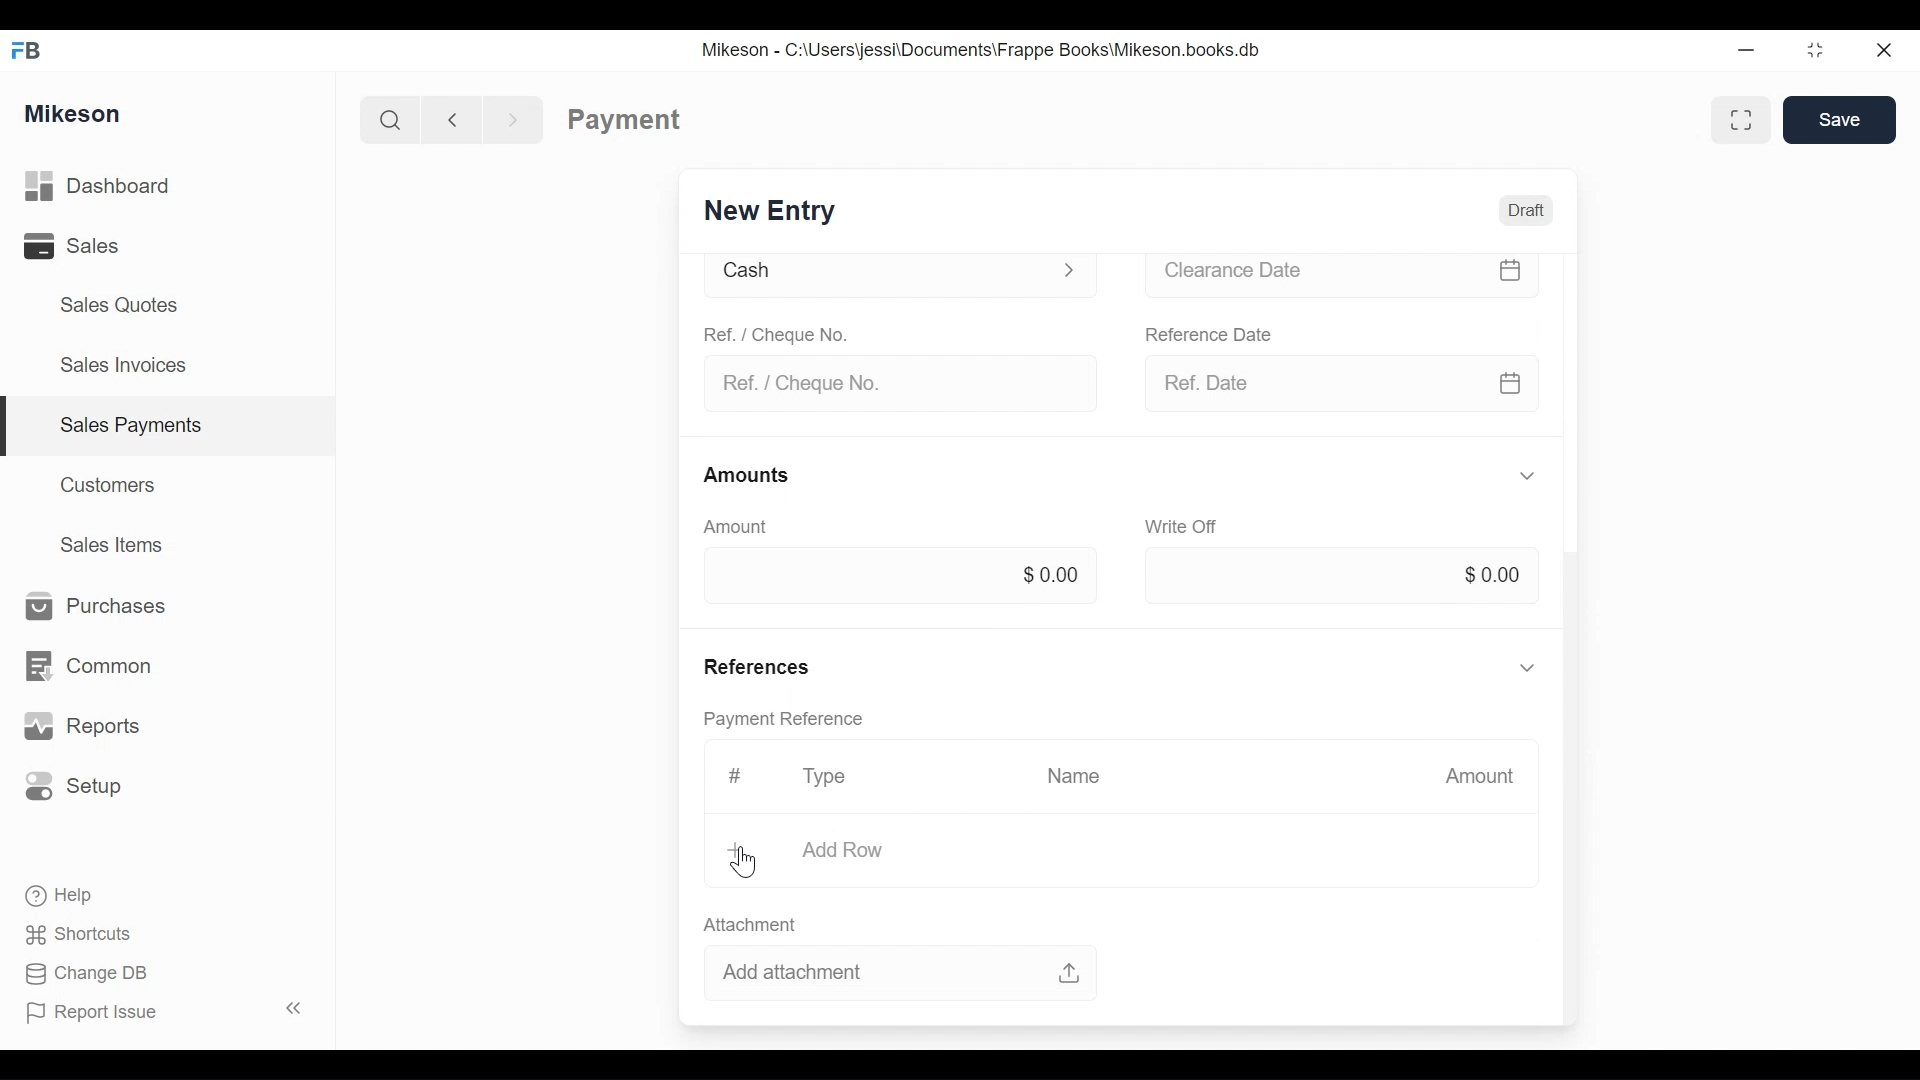 The width and height of the screenshot is (1920, 1080). Describe the element at coordinates (1079, 776) in the screenshot. I see `Name` at that location.